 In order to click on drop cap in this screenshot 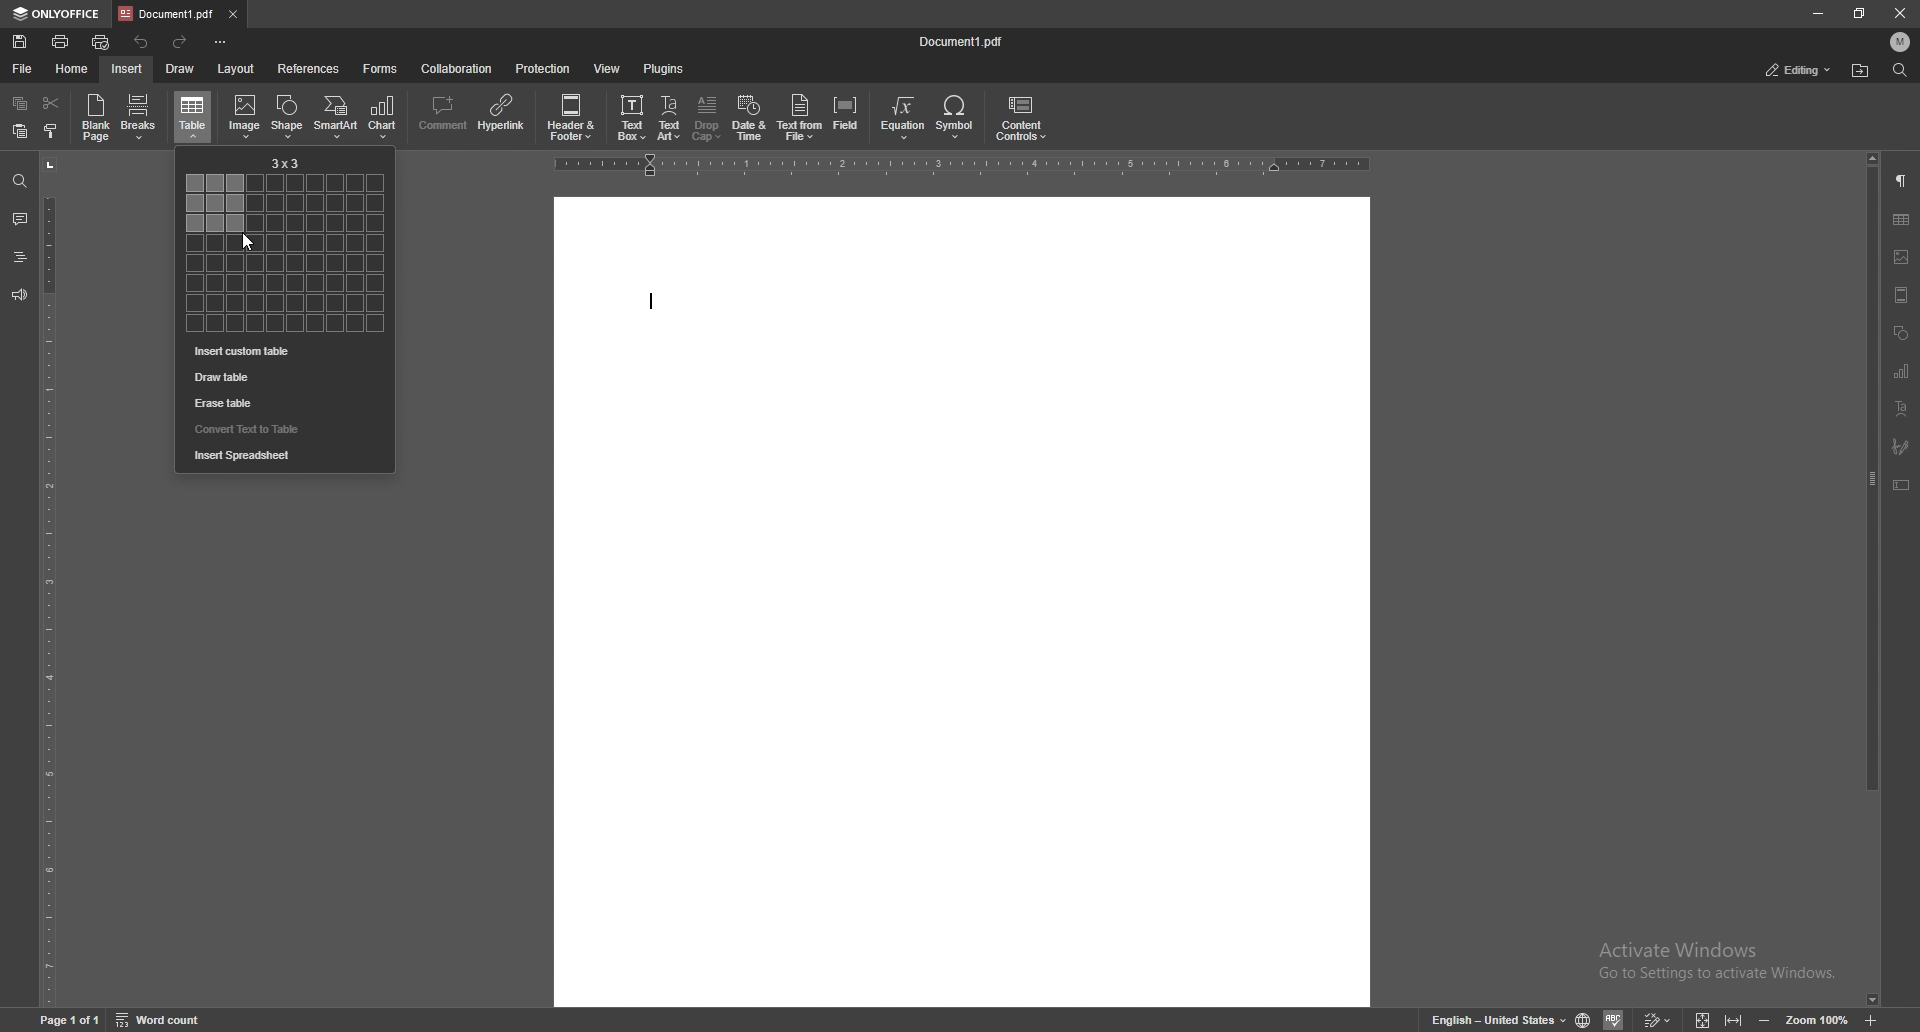, I will do `click(706, 118)`.